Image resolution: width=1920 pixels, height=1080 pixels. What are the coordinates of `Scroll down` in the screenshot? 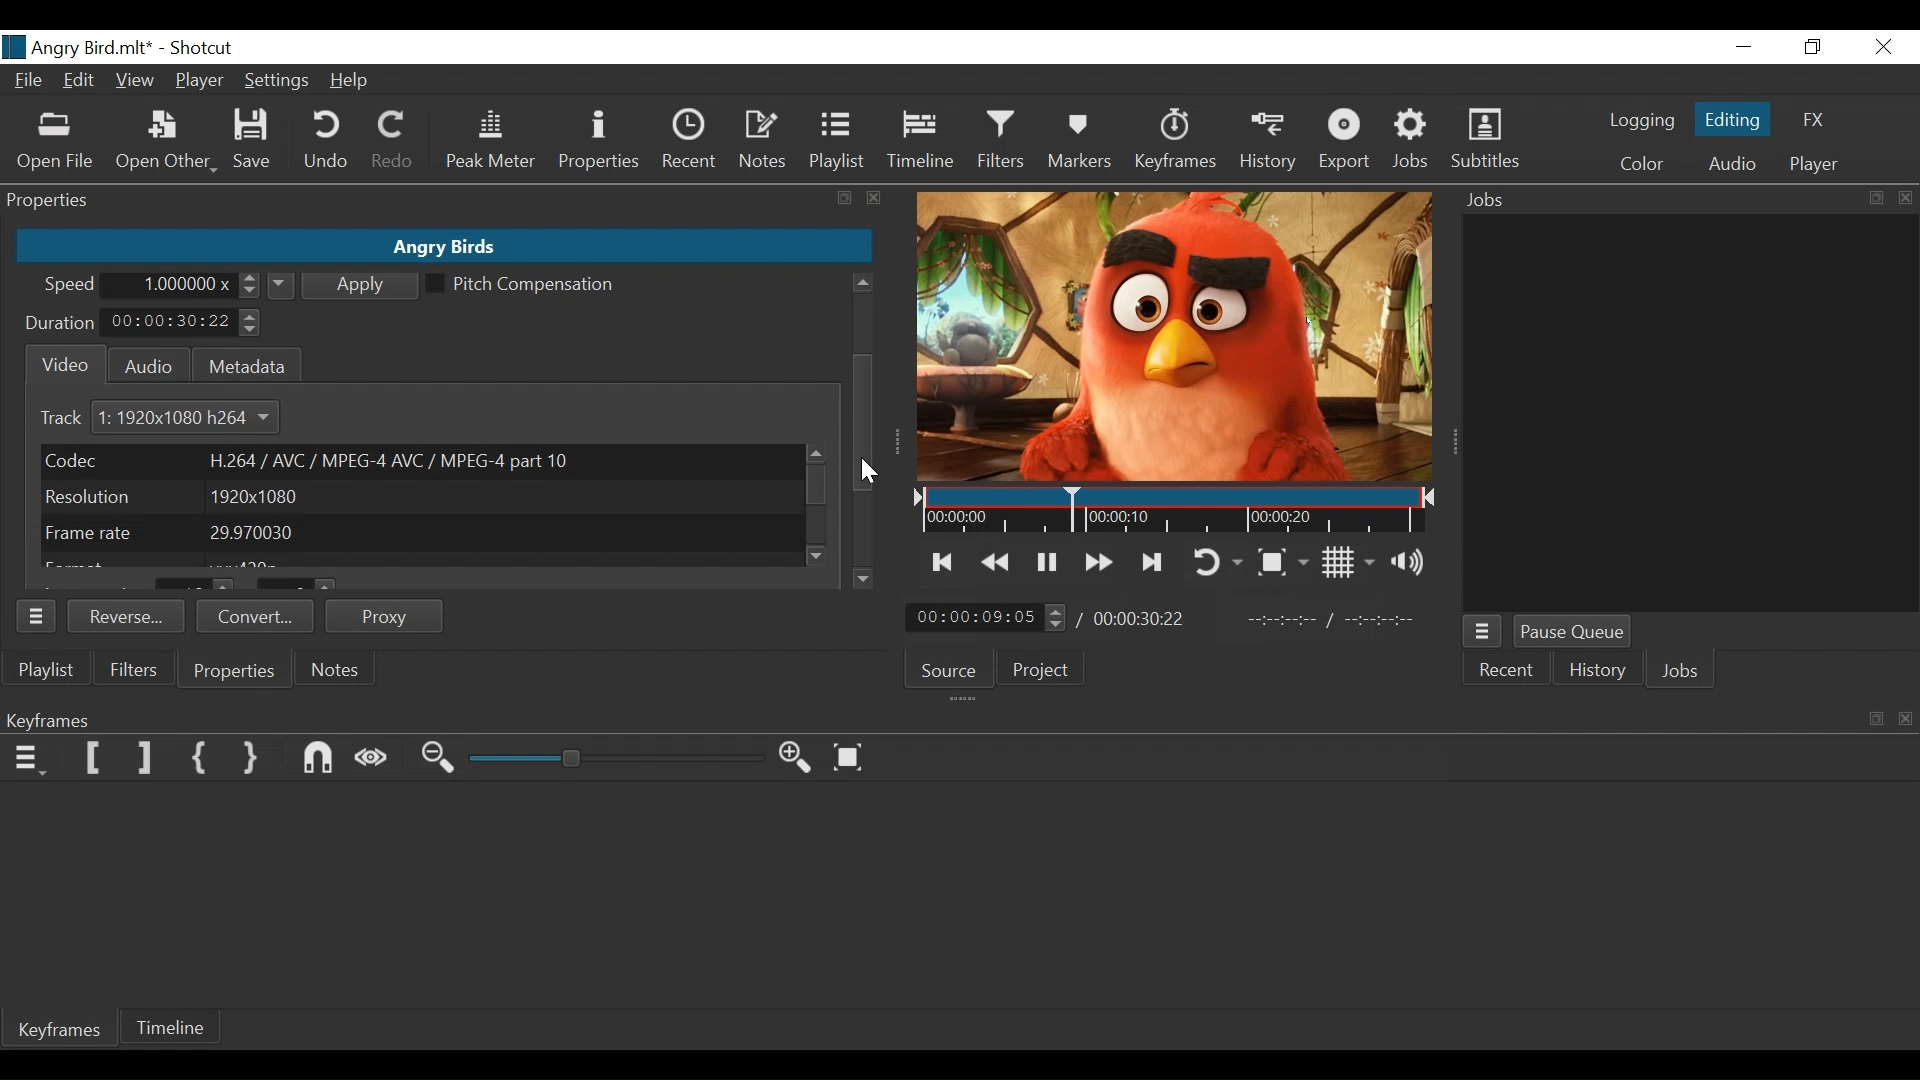 It's located at (863, 578).